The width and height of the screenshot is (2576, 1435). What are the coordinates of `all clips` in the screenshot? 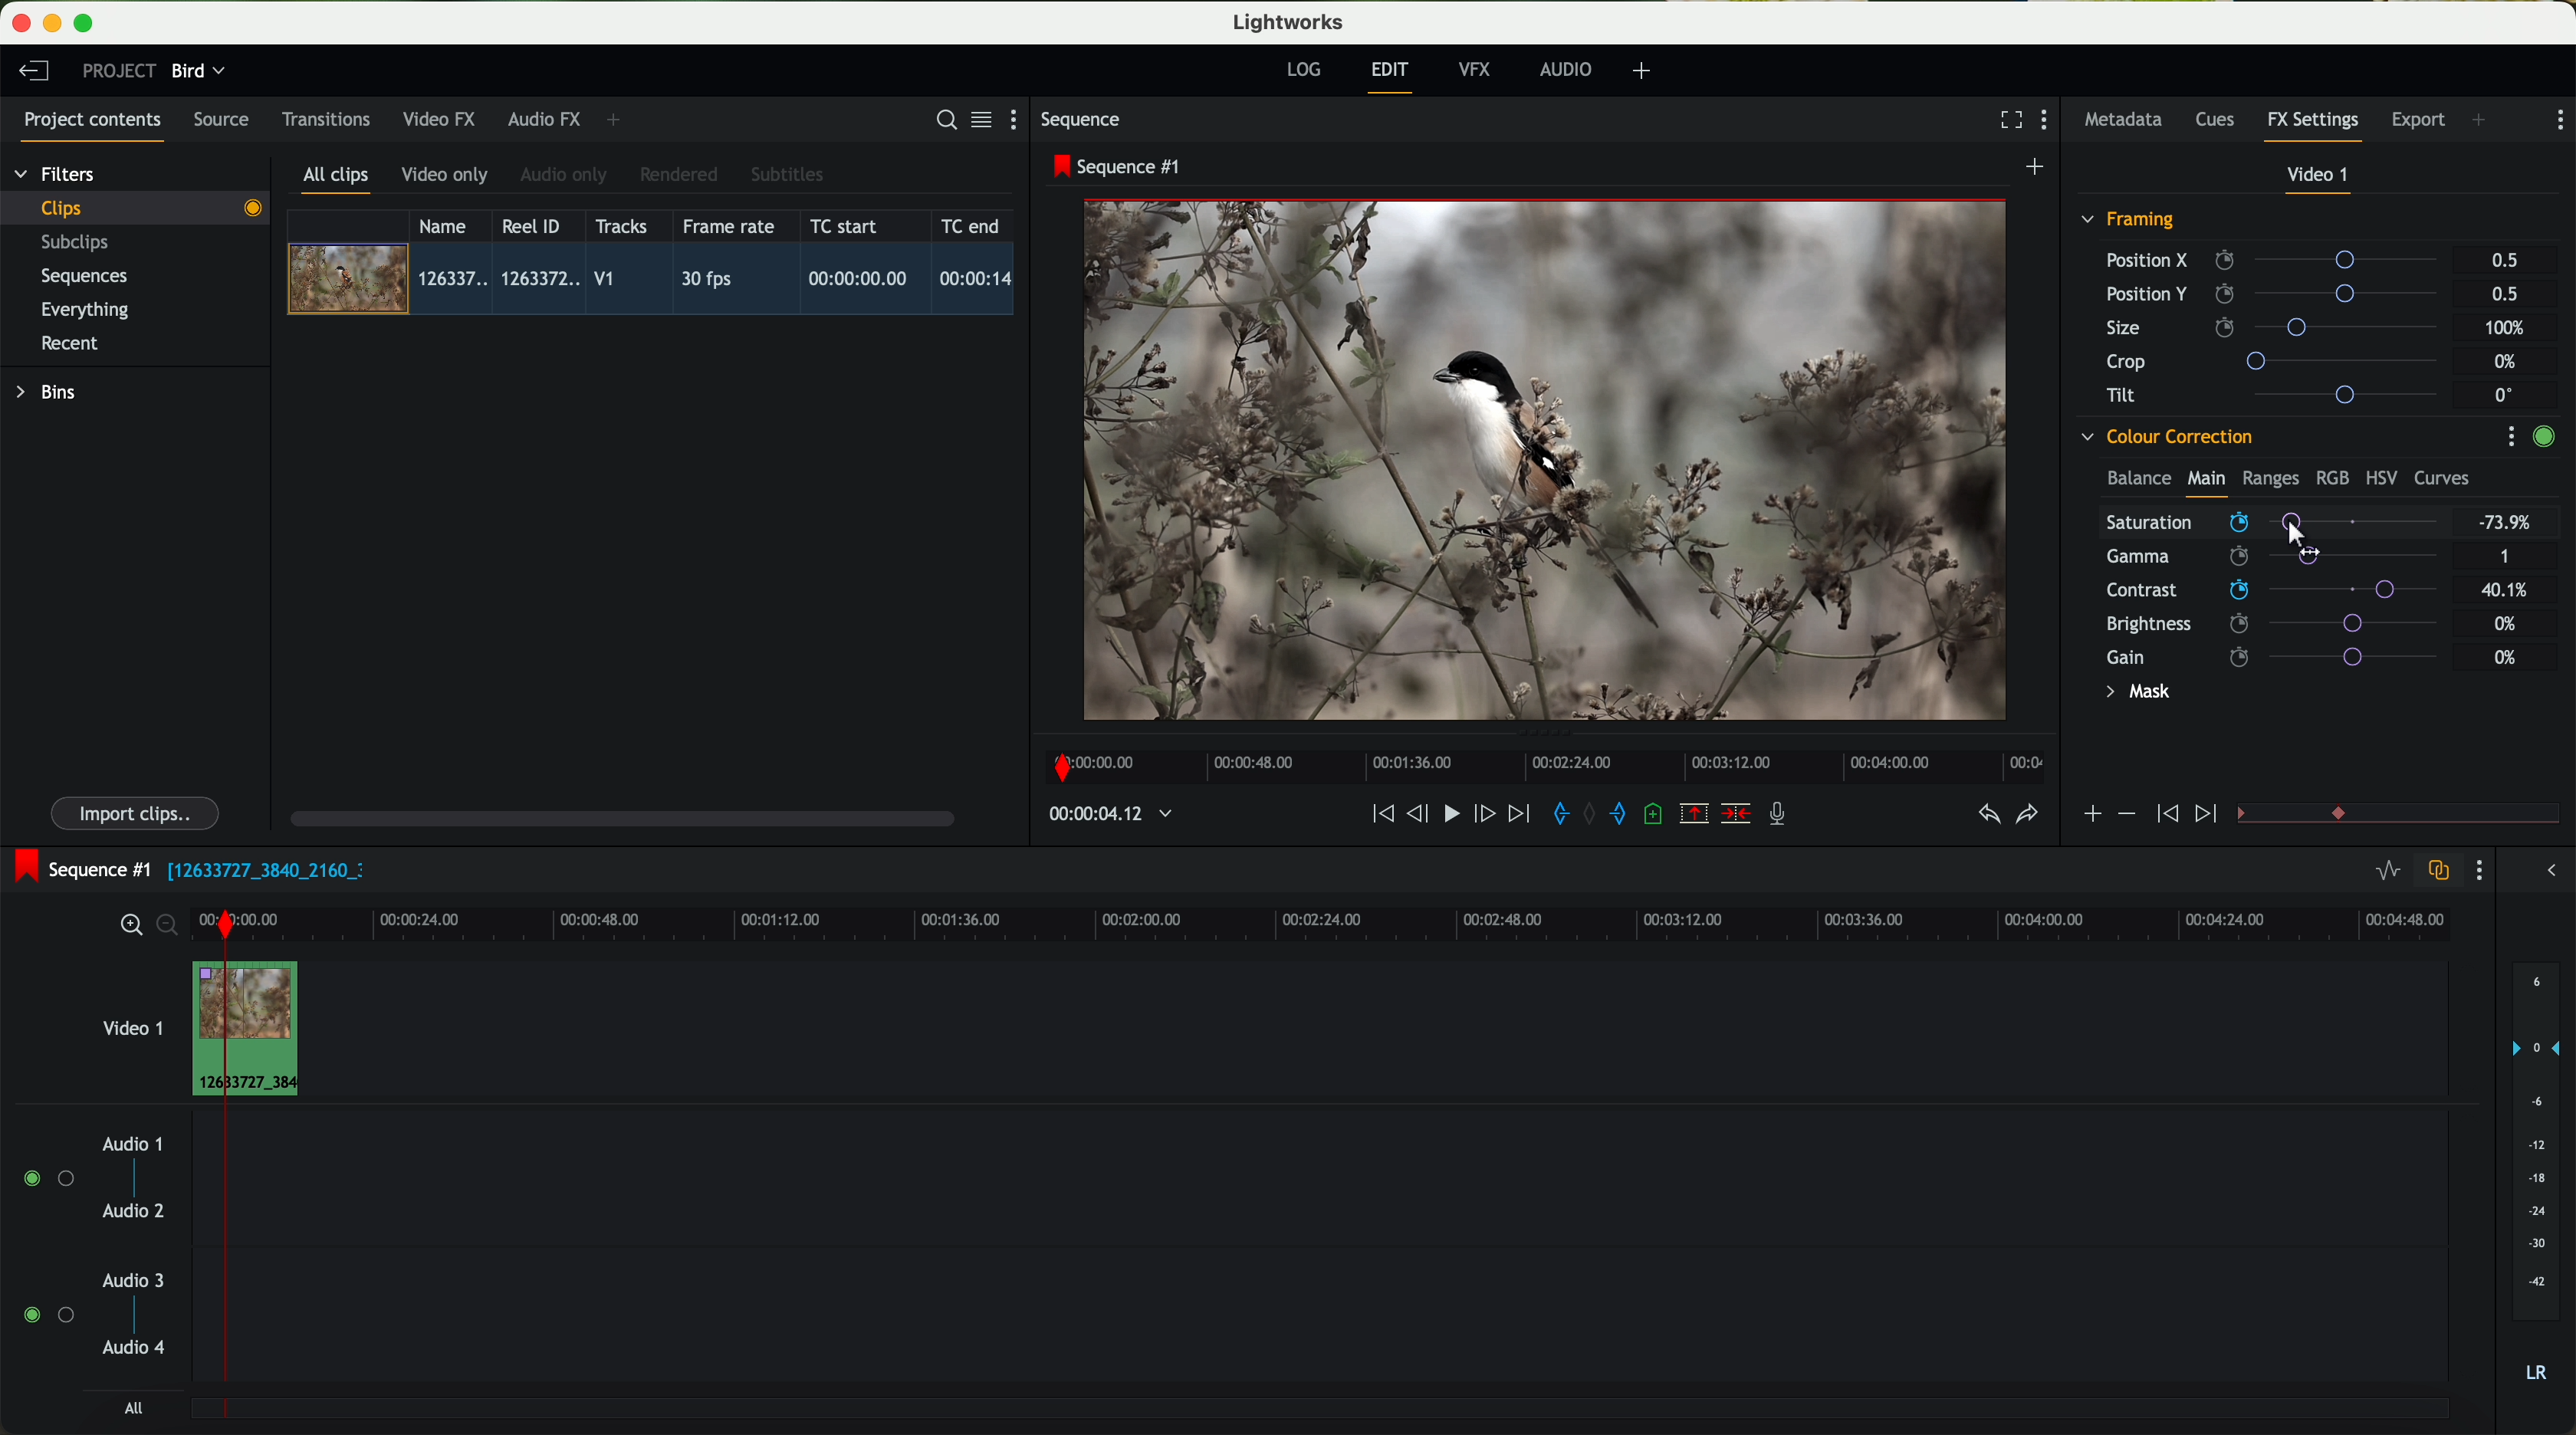 It's located at (337, 181).